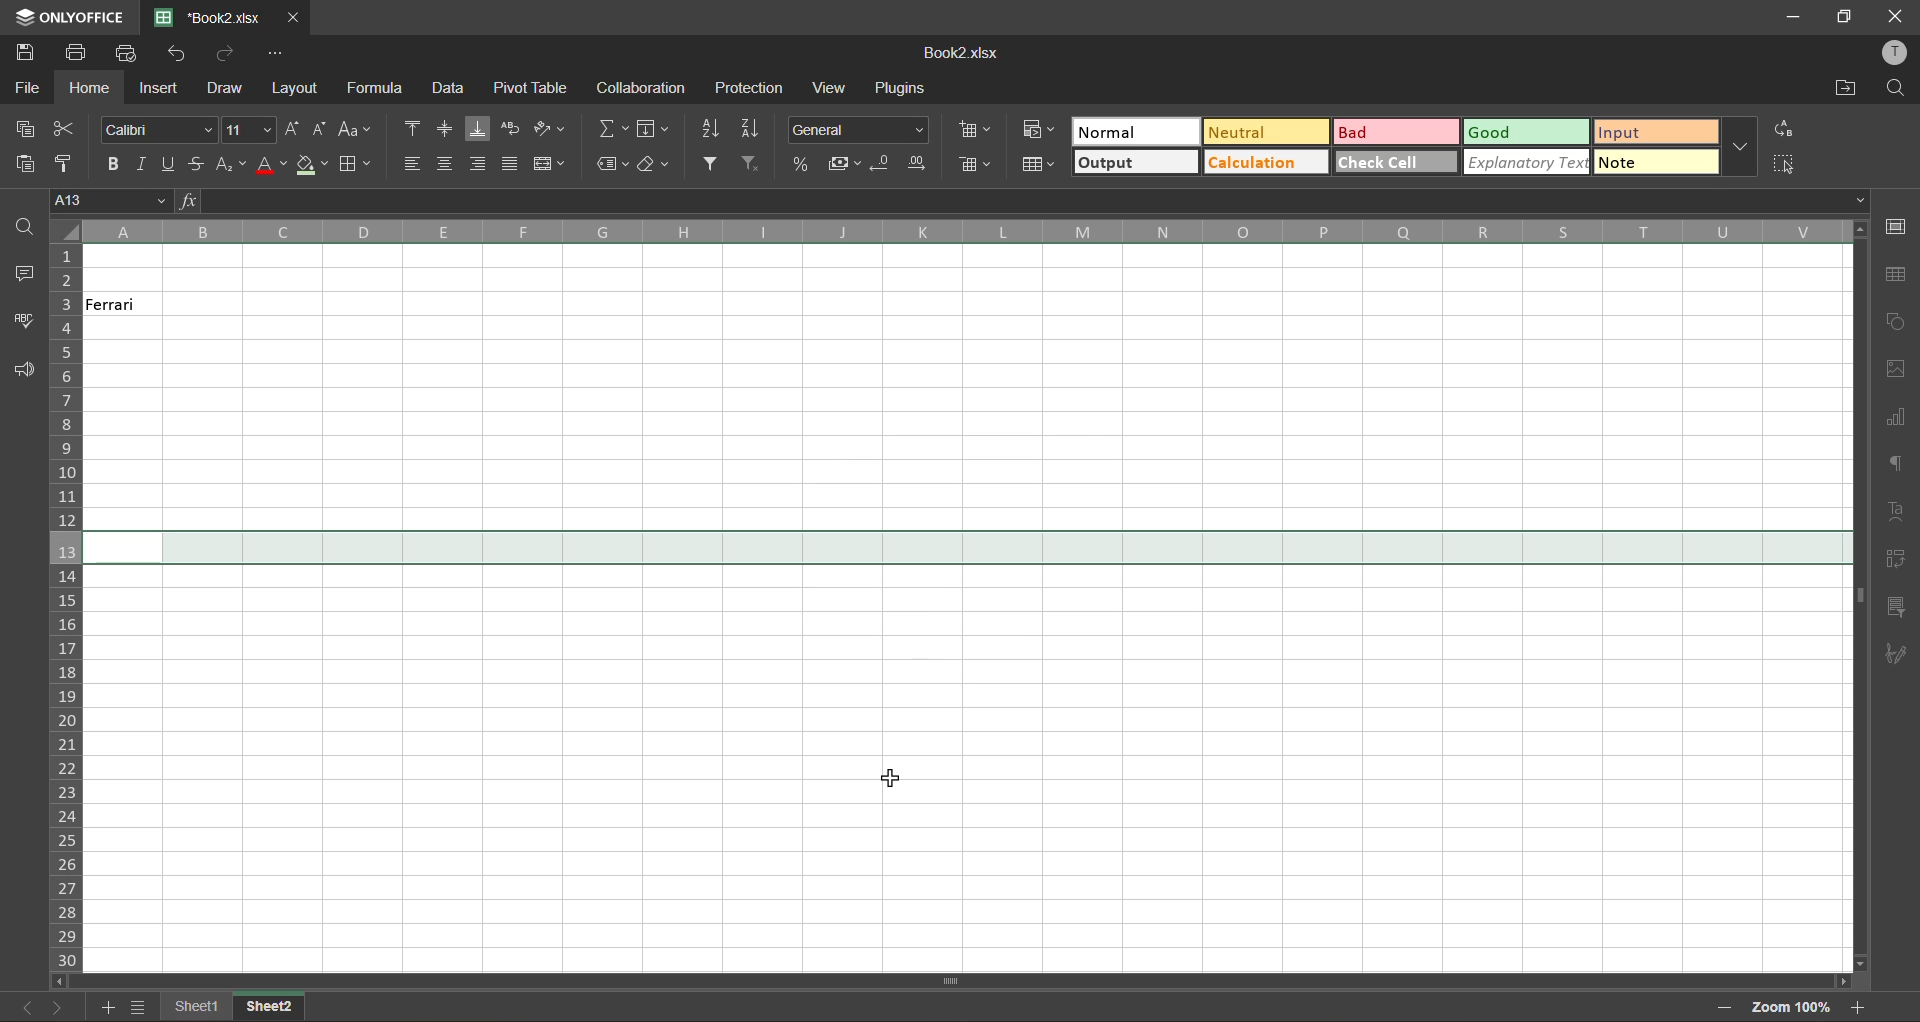 The height and width of the screenshot is (1022, 1920). Describe the element at coordinates (883, 780) in the screenshot. I see `Cursor` at that location.